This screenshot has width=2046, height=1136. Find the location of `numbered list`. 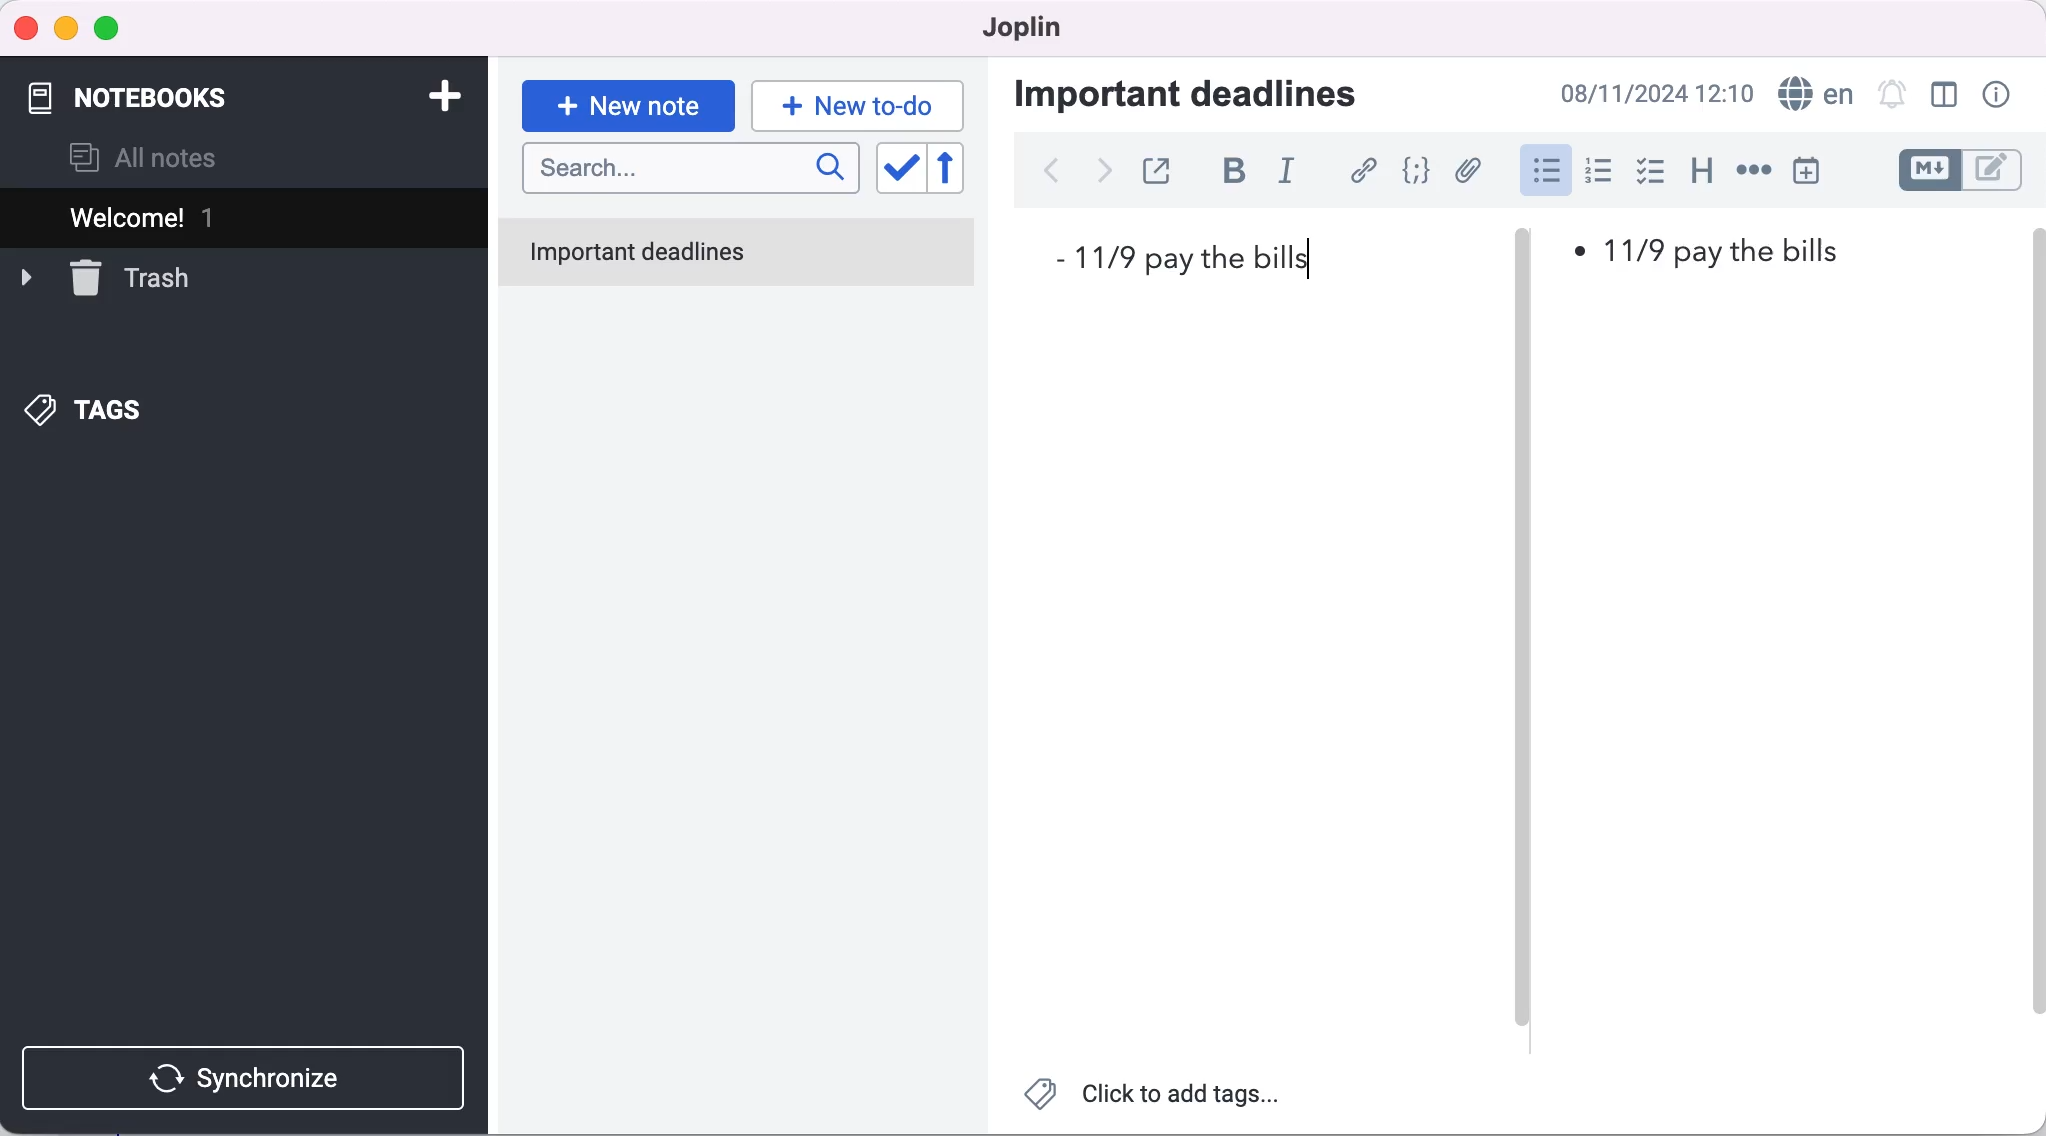

numbered list is located at coordinates (1597, 172).